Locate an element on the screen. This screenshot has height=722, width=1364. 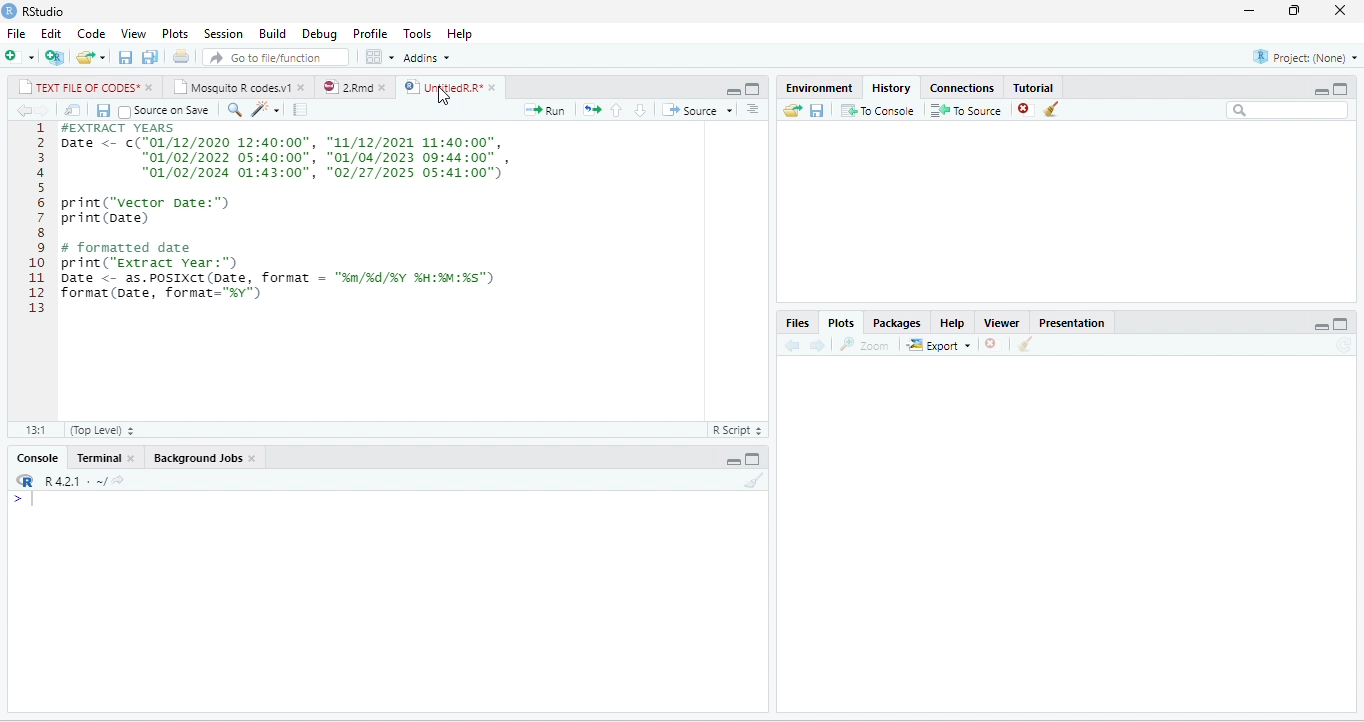
maximize is located at coordinates (753, 89).